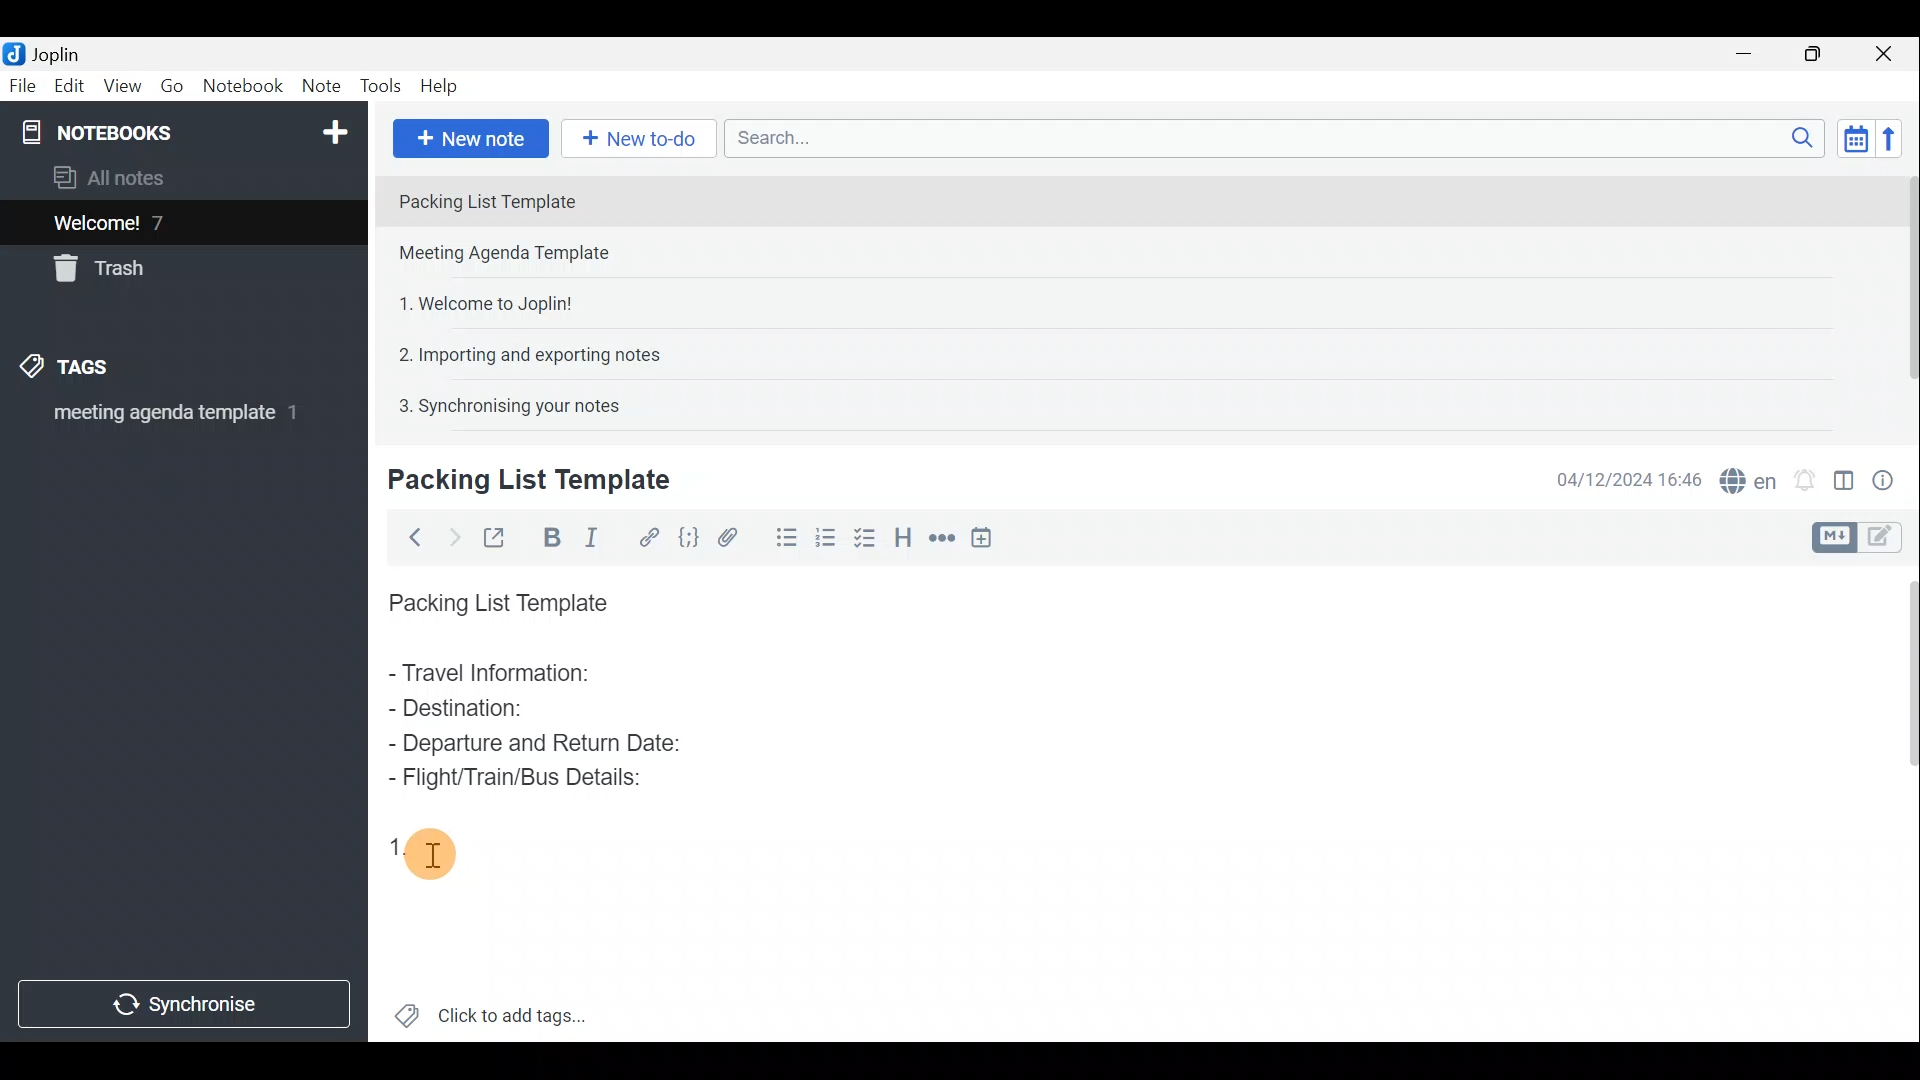 This screenshot has width=1920, height=1080. Describe the element at coordinates (124, 86) in the screenshot. I see `View` at that location.